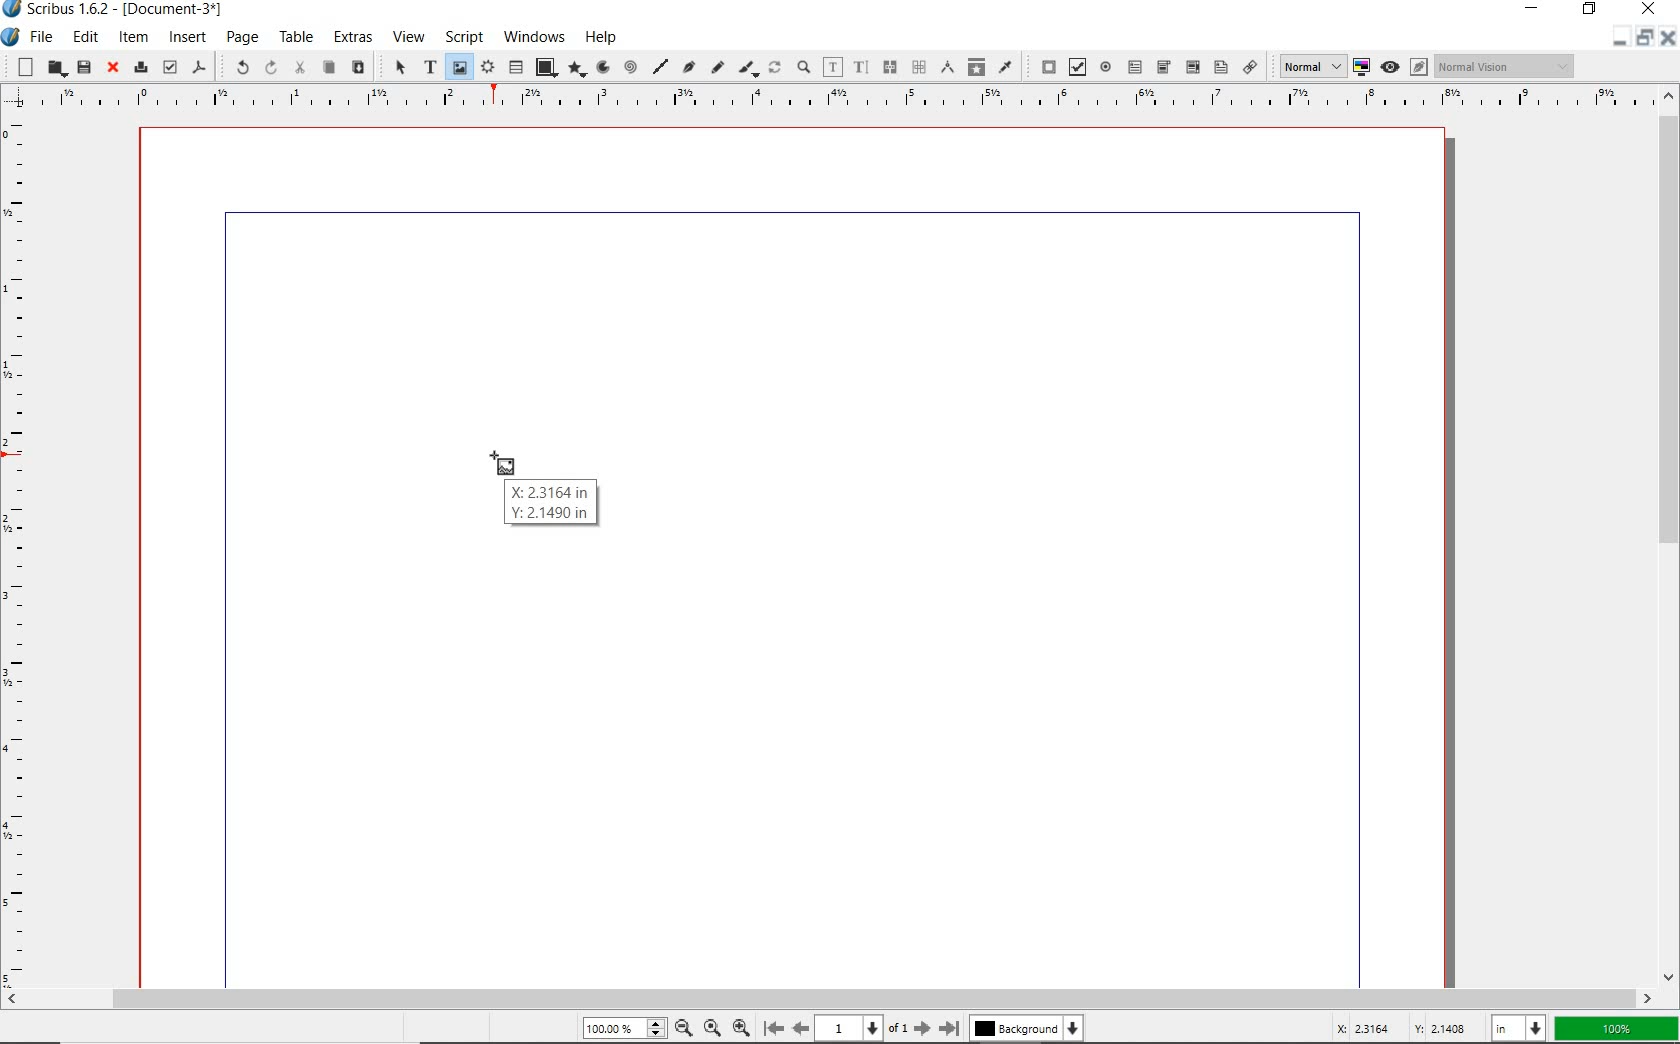 This screenshot has height=1044, width=1680. Describe the element at coordinates (913, 68) in the screenshot. I see `unlink text frames` at that location.